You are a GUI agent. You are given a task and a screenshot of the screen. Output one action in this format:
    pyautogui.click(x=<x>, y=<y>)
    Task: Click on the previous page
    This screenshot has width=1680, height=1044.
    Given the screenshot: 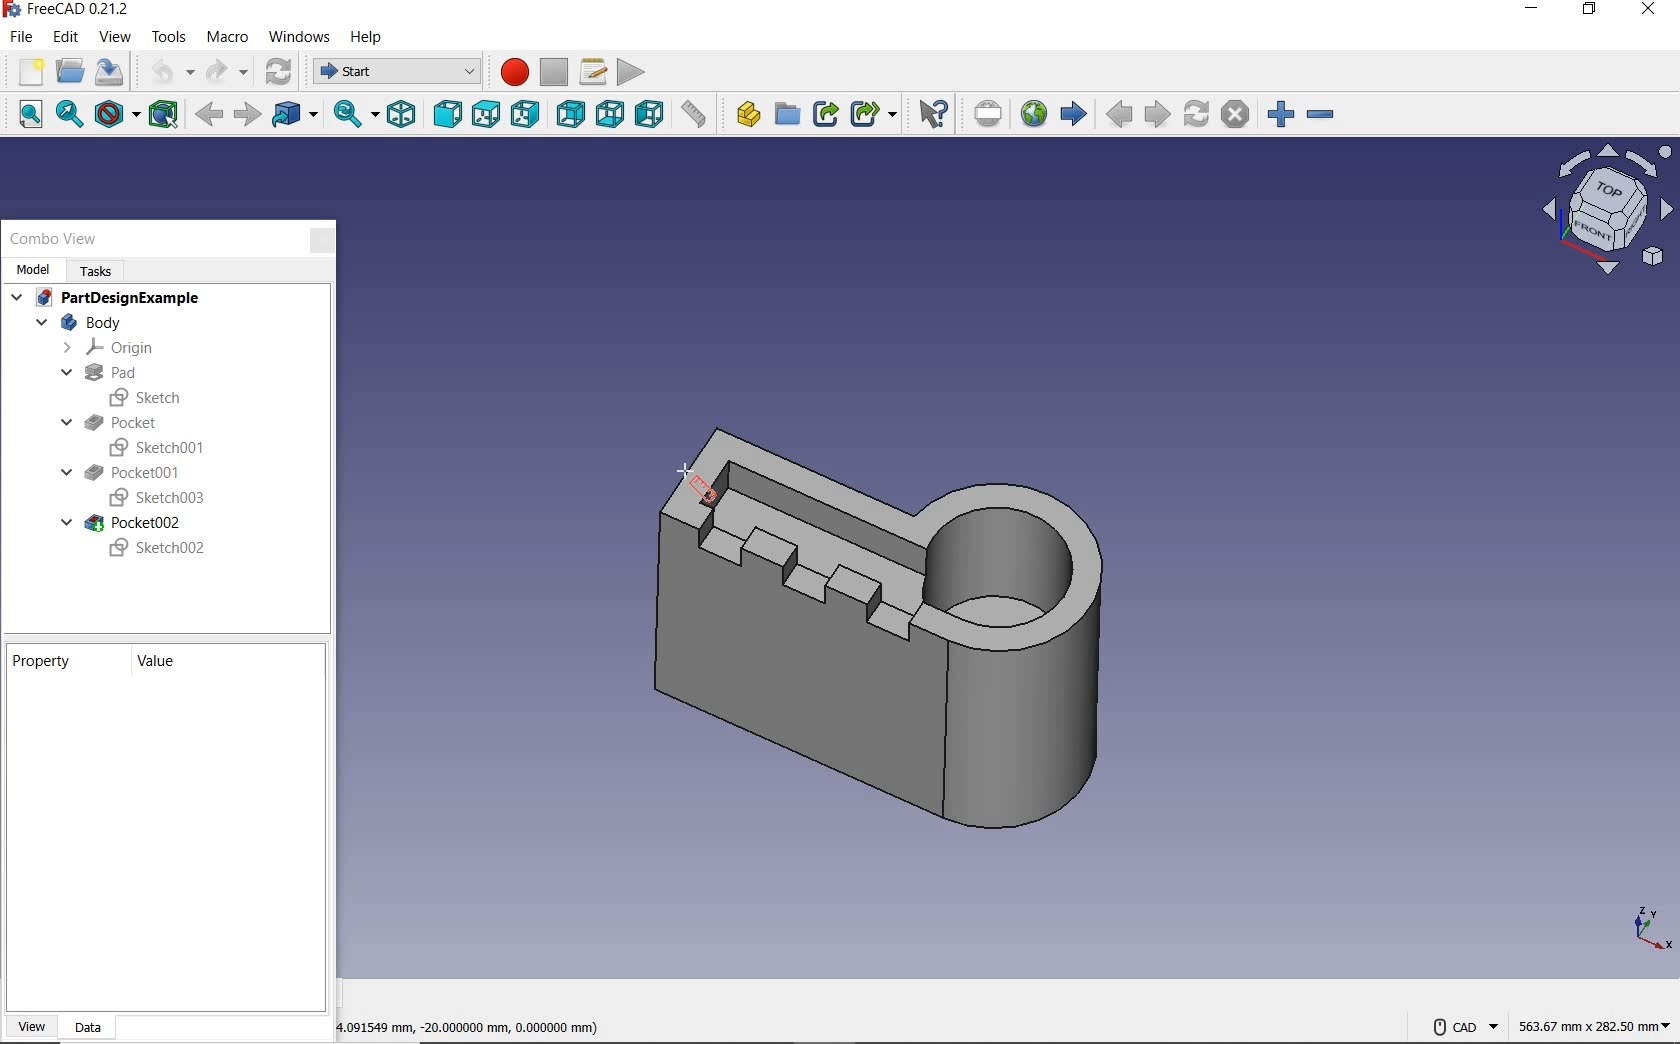 What is the action you would take?
    pyautogui.click(x=1118, y=115)
    